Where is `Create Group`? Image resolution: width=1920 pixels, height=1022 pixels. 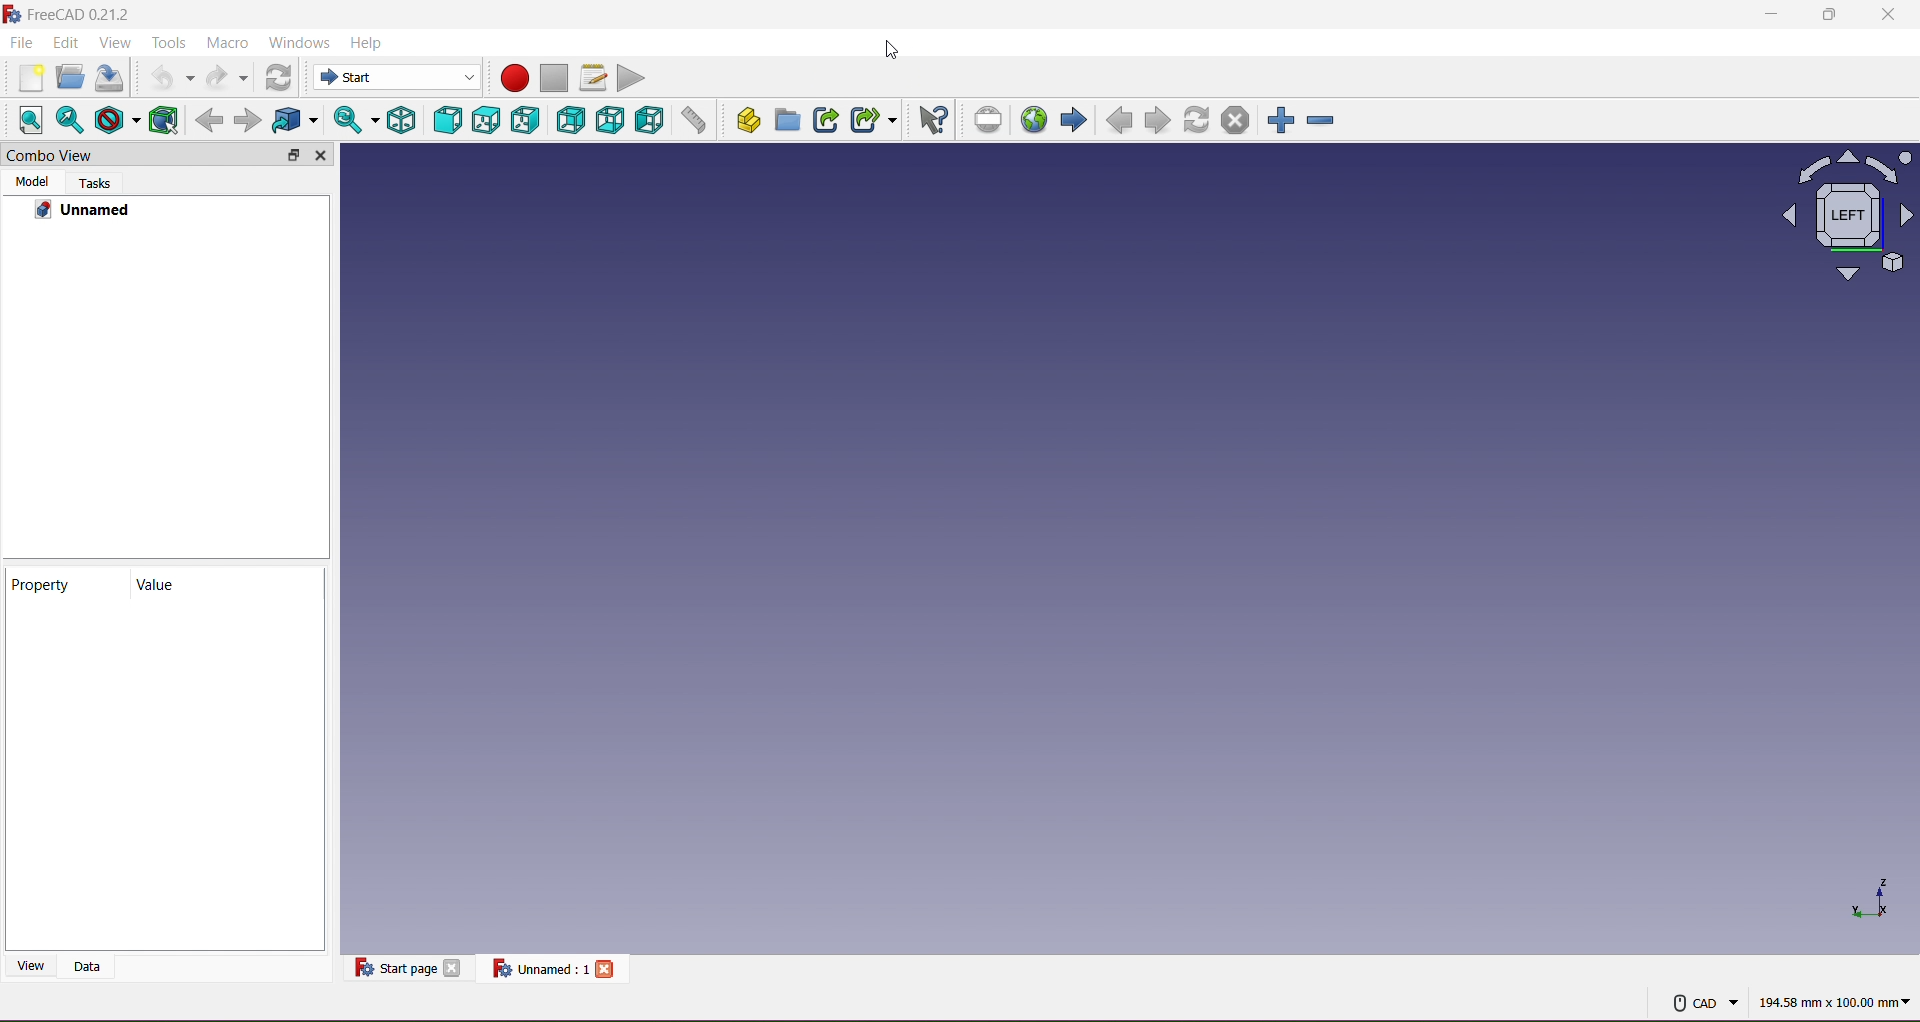
Create Group is located at coordinates (787, 119).